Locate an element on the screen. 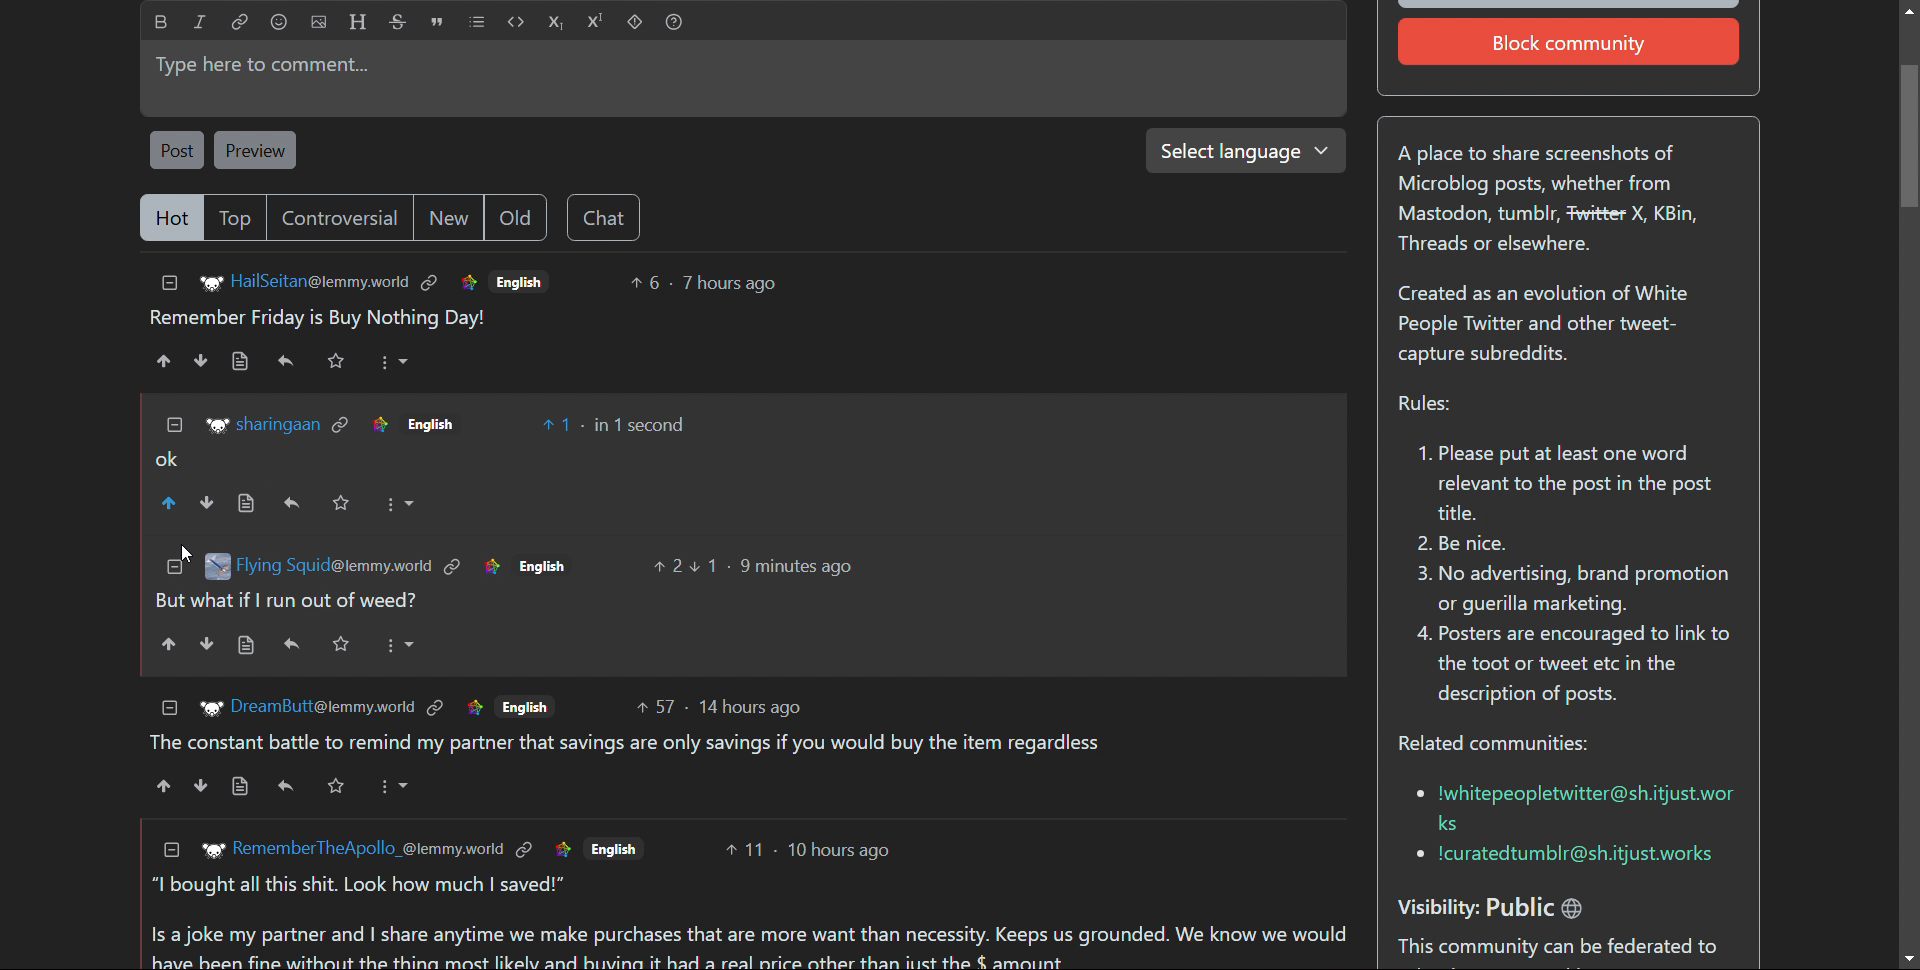  chat is located at coordinates (603, 218).